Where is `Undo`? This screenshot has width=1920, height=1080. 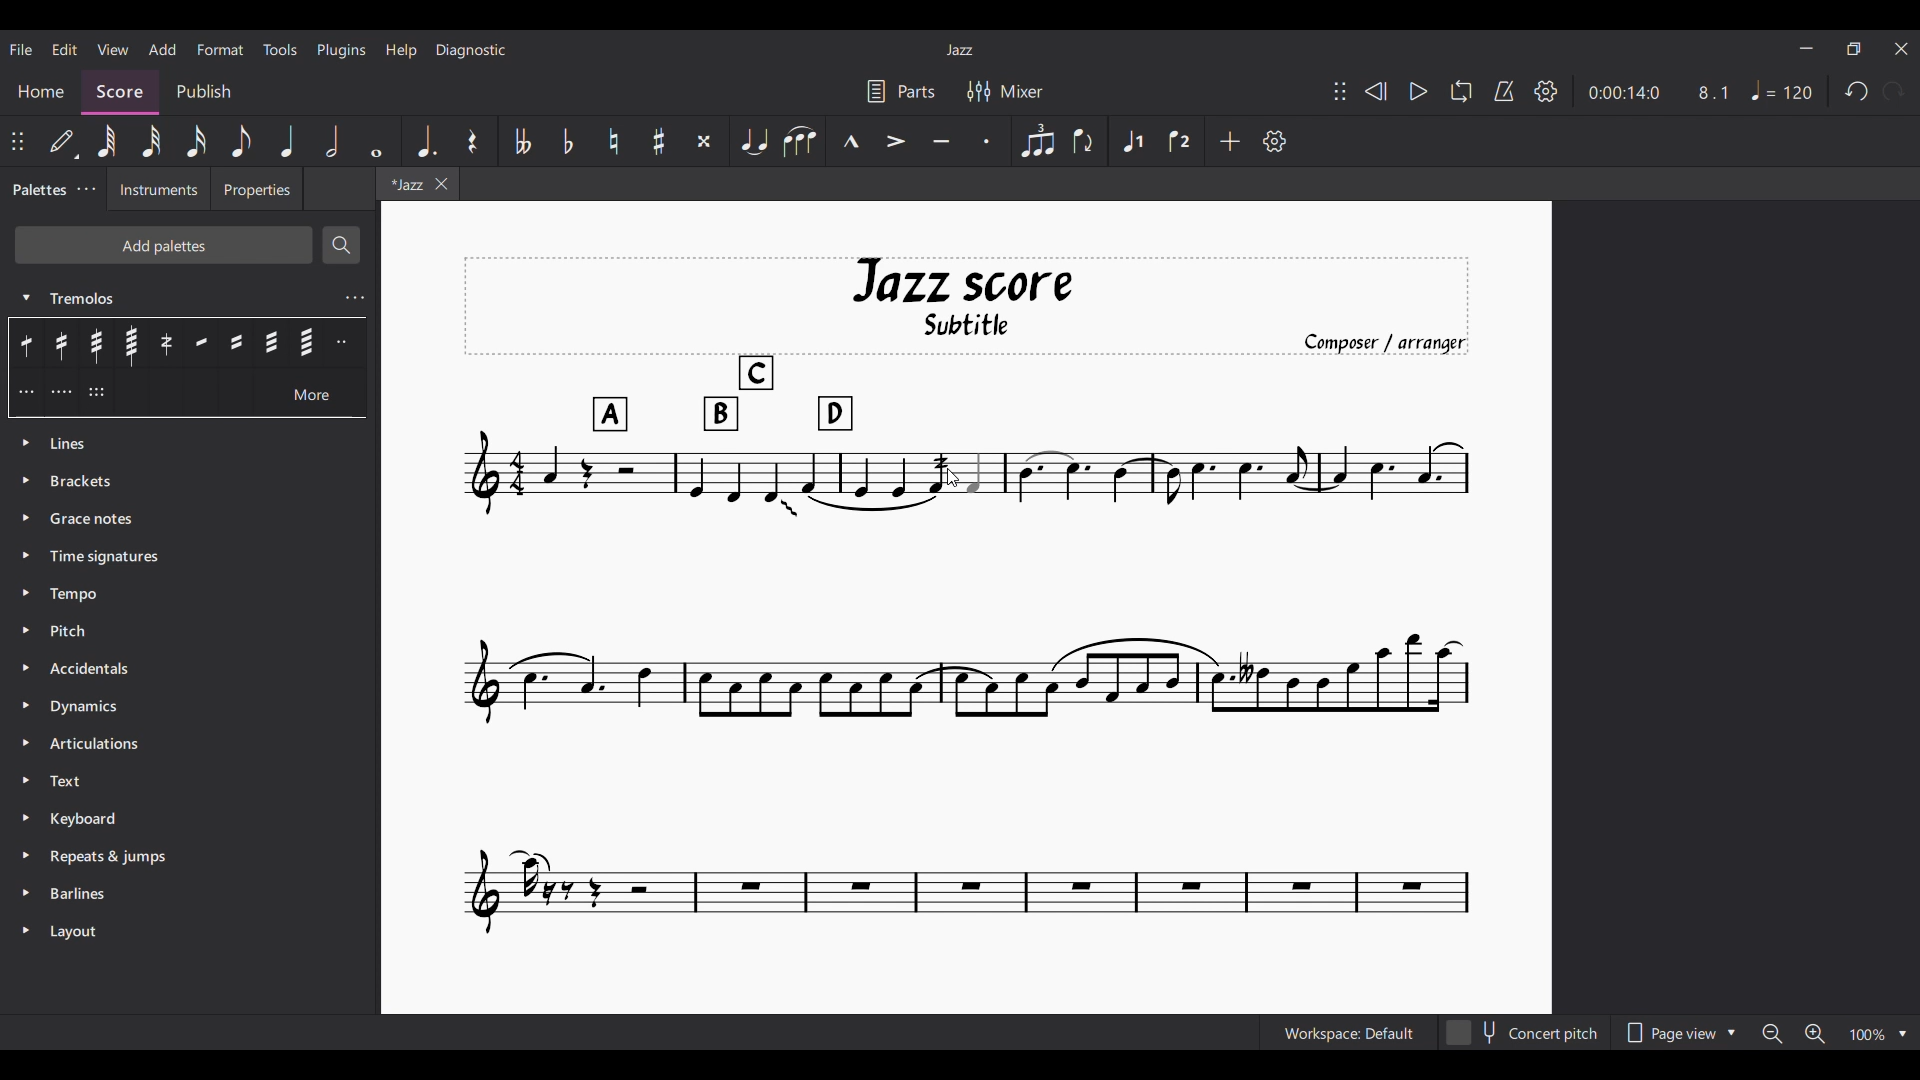 Undo is located at coordinates (1857, 91).